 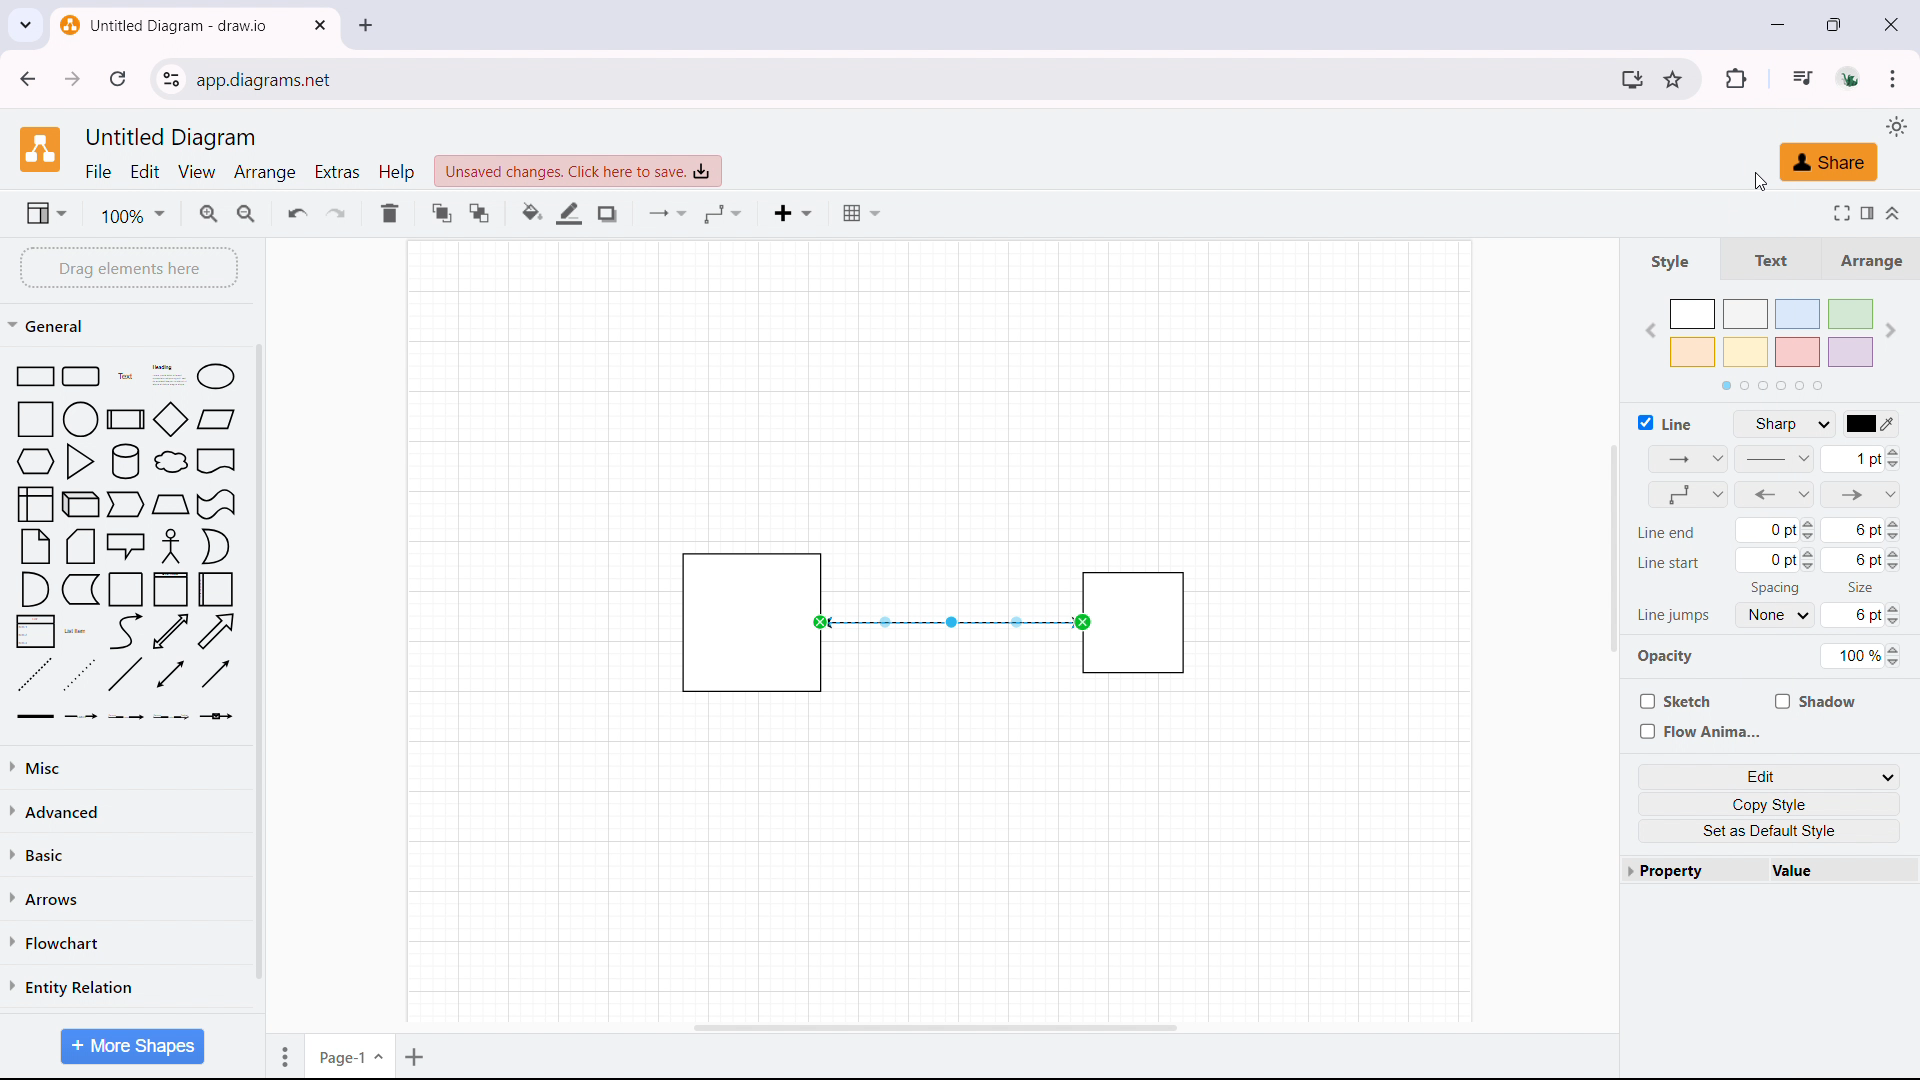 What do you see at coordinates (861, 213) in the screenshot?
I see `table` at bounding box center [861, 213].